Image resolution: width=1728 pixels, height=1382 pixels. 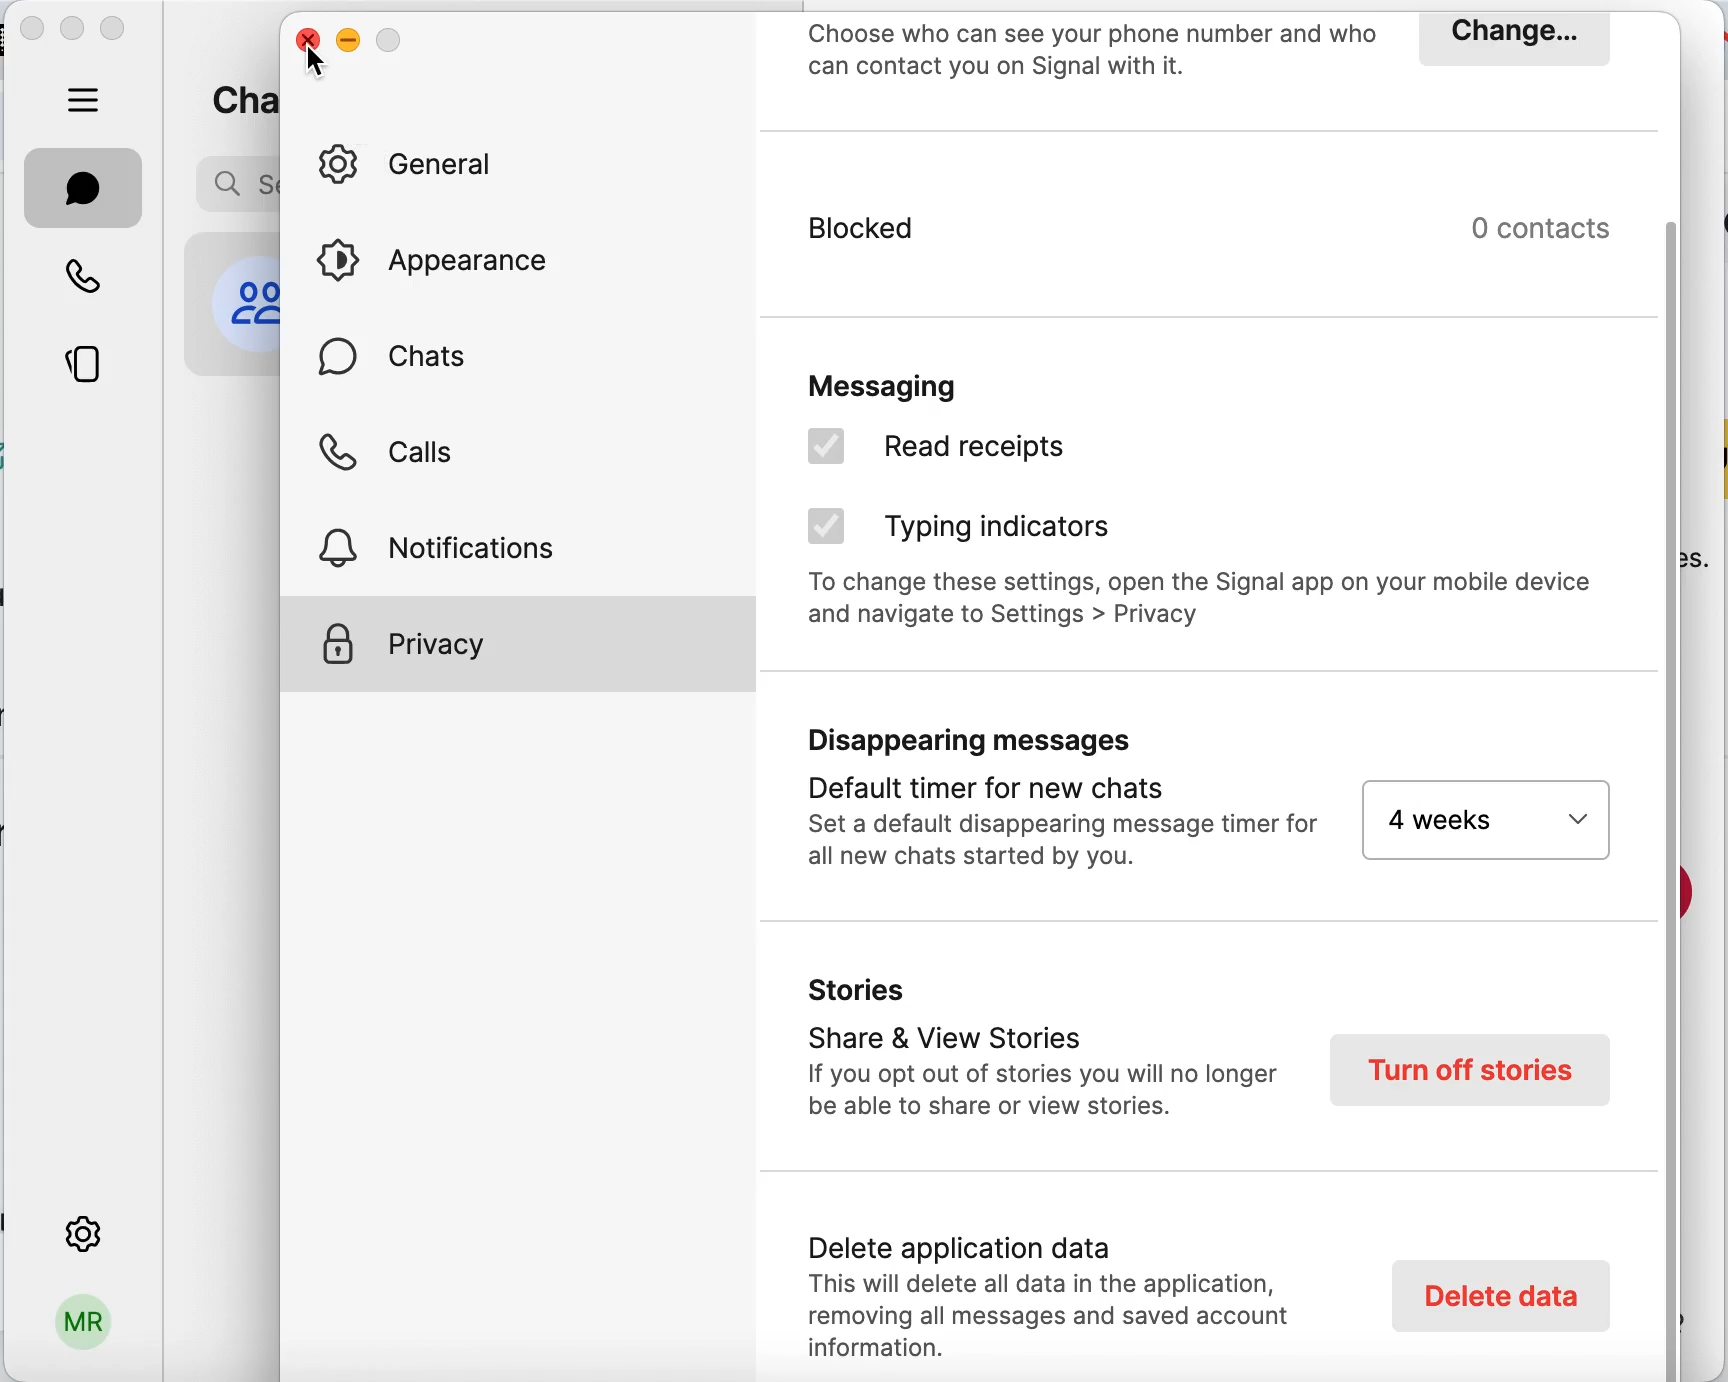 What do you see at coordinates (85, 274) in the screenshot?
I see `call` at bounding box center [85, 274].